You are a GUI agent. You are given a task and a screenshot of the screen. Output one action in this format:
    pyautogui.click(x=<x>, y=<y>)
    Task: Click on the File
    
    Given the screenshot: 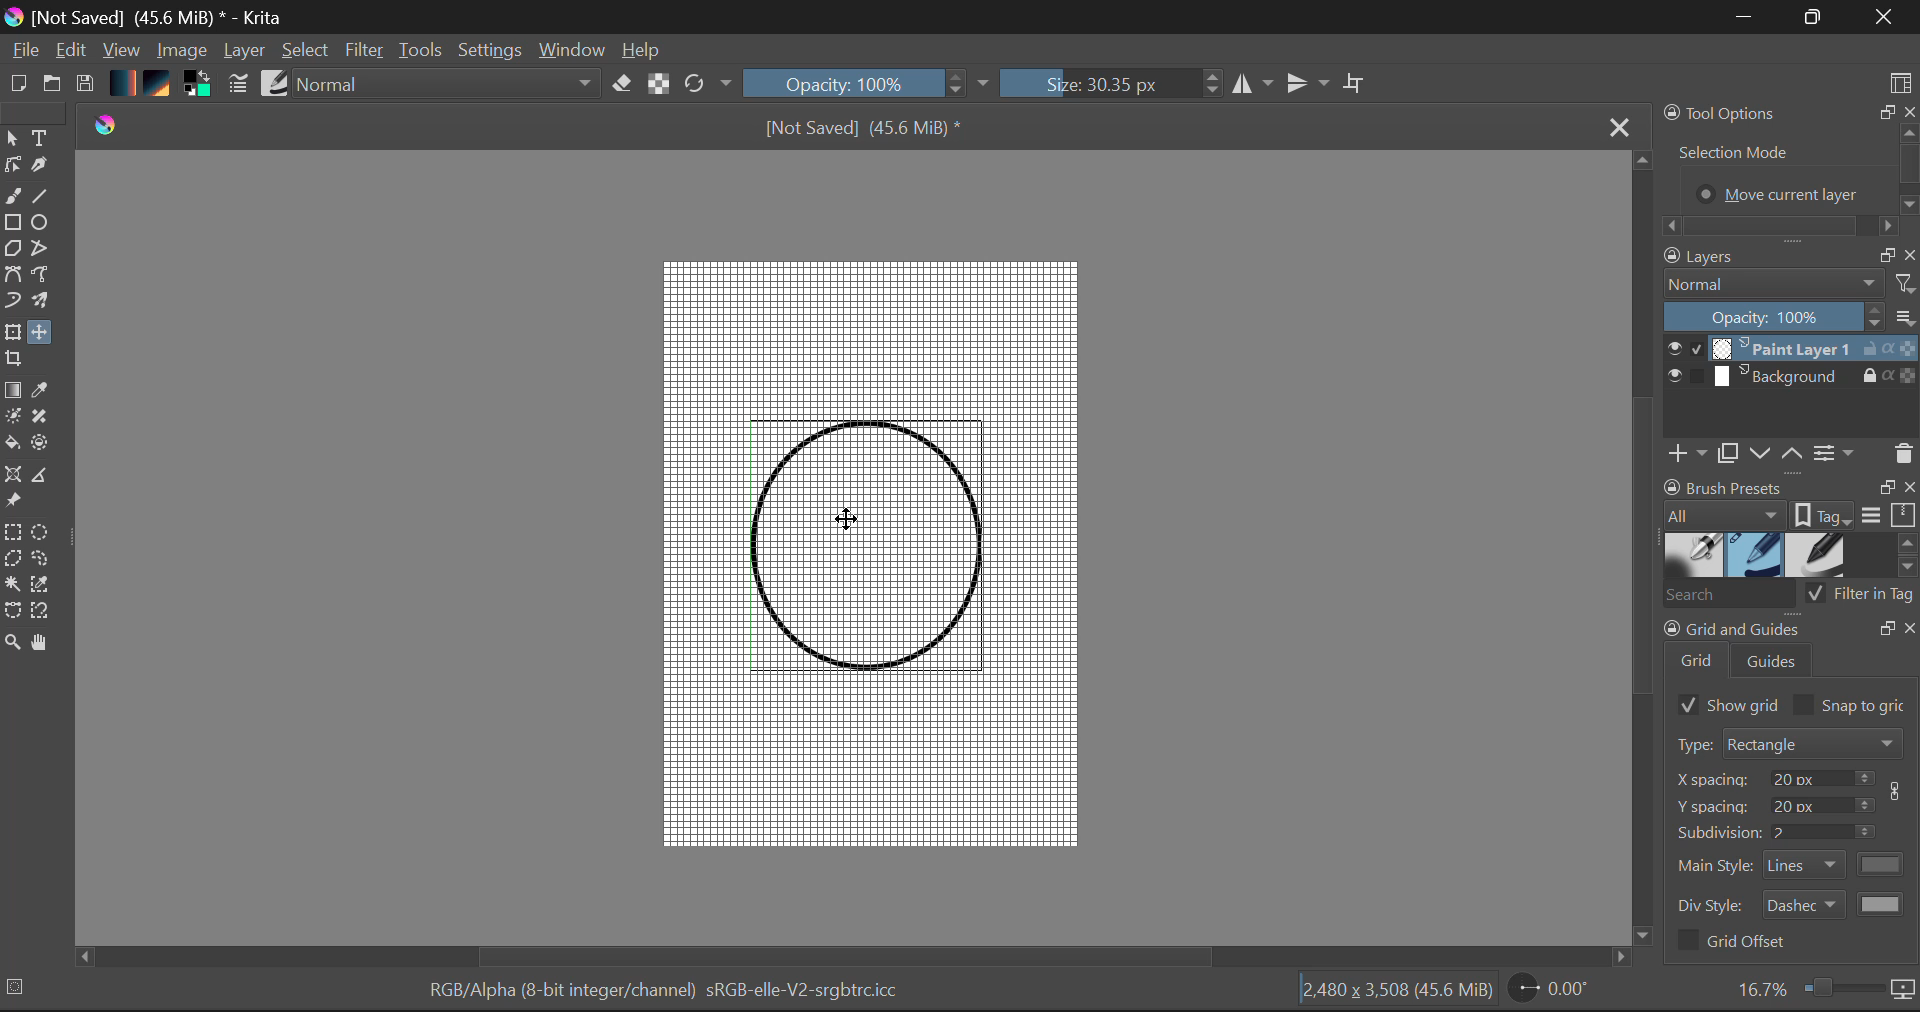 What is the action you would take?
    pyautogui.click(x=23, y=50)
    